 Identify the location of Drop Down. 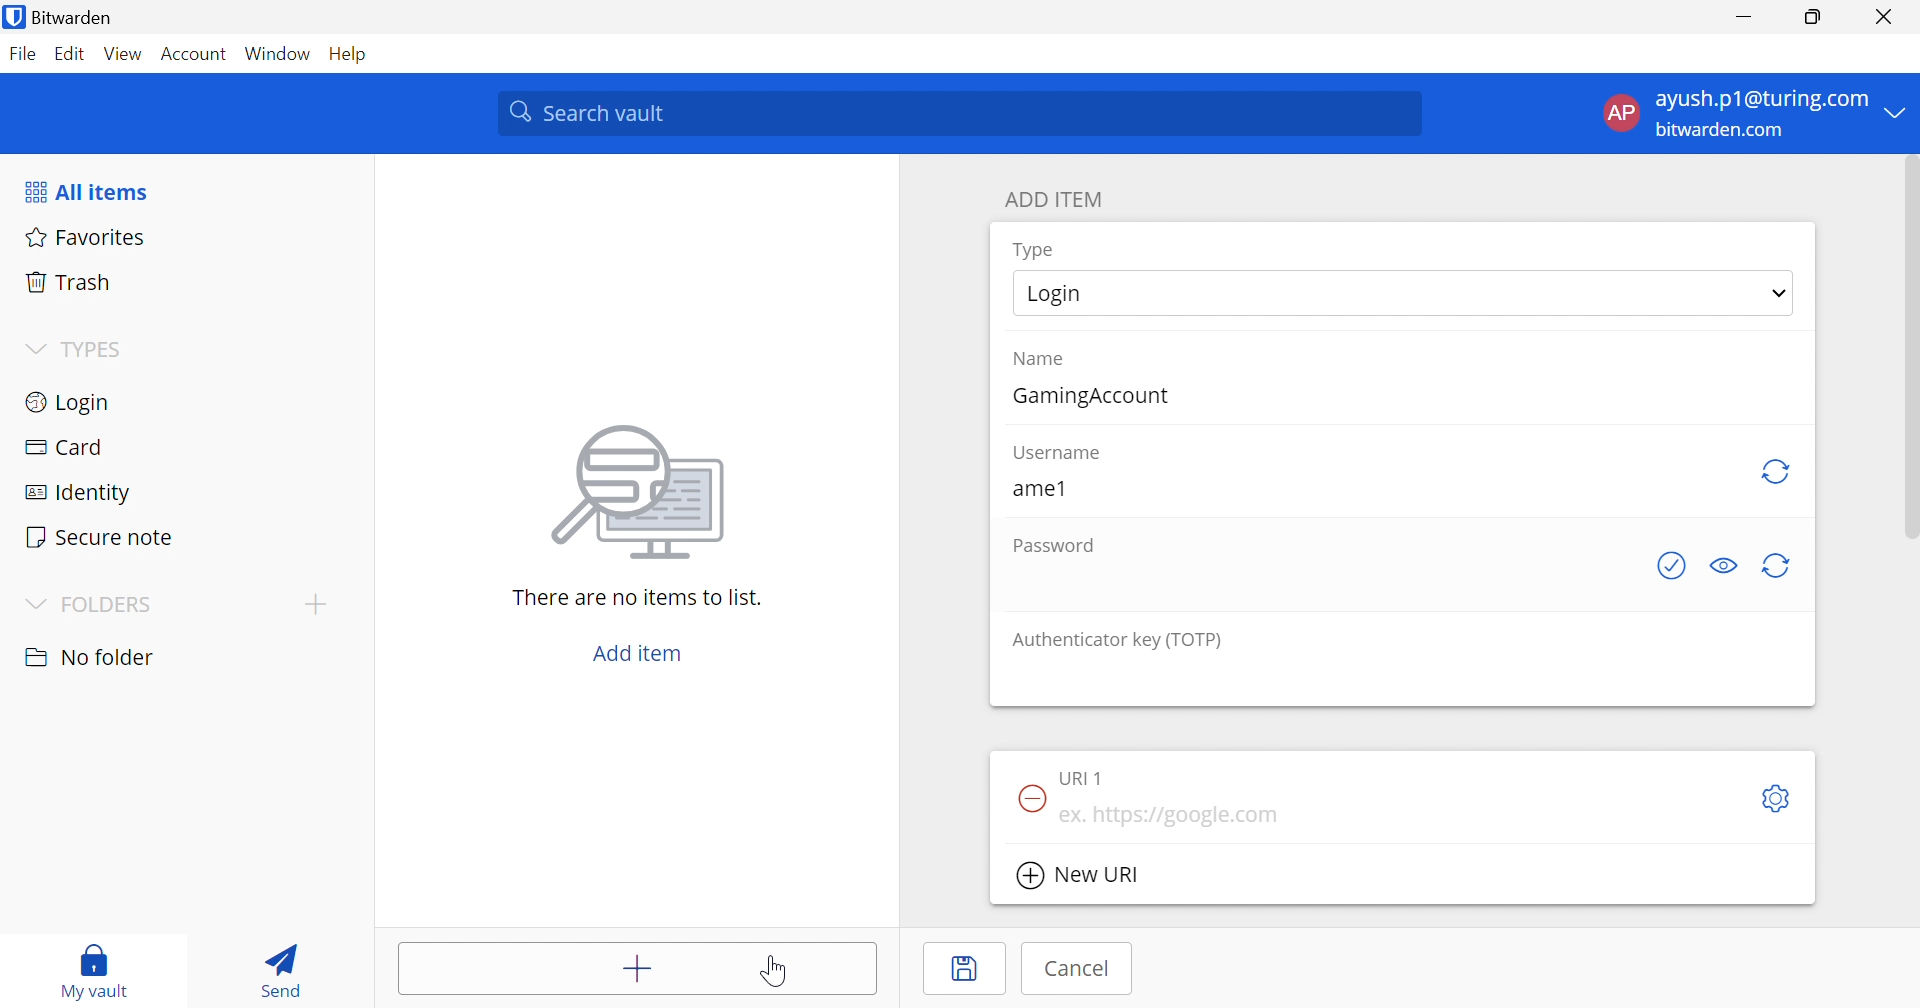
(34, 349).